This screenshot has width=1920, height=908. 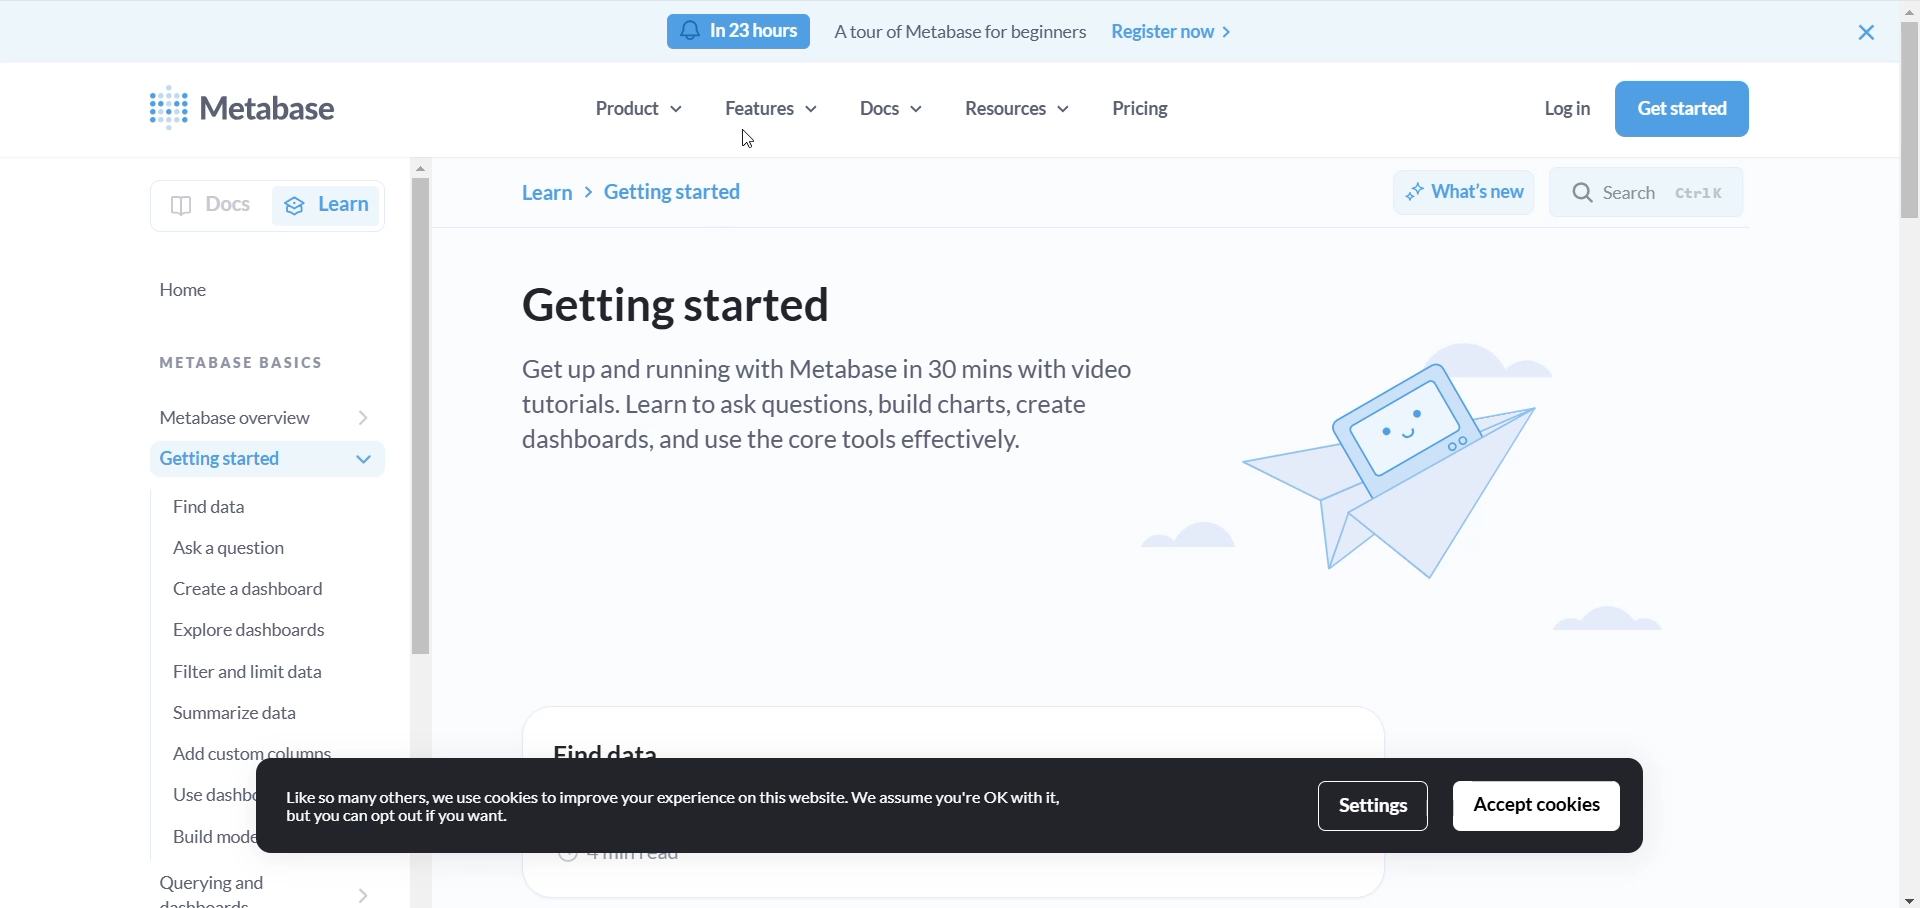 I want to click on summarize data, so click(x=244, y=712).